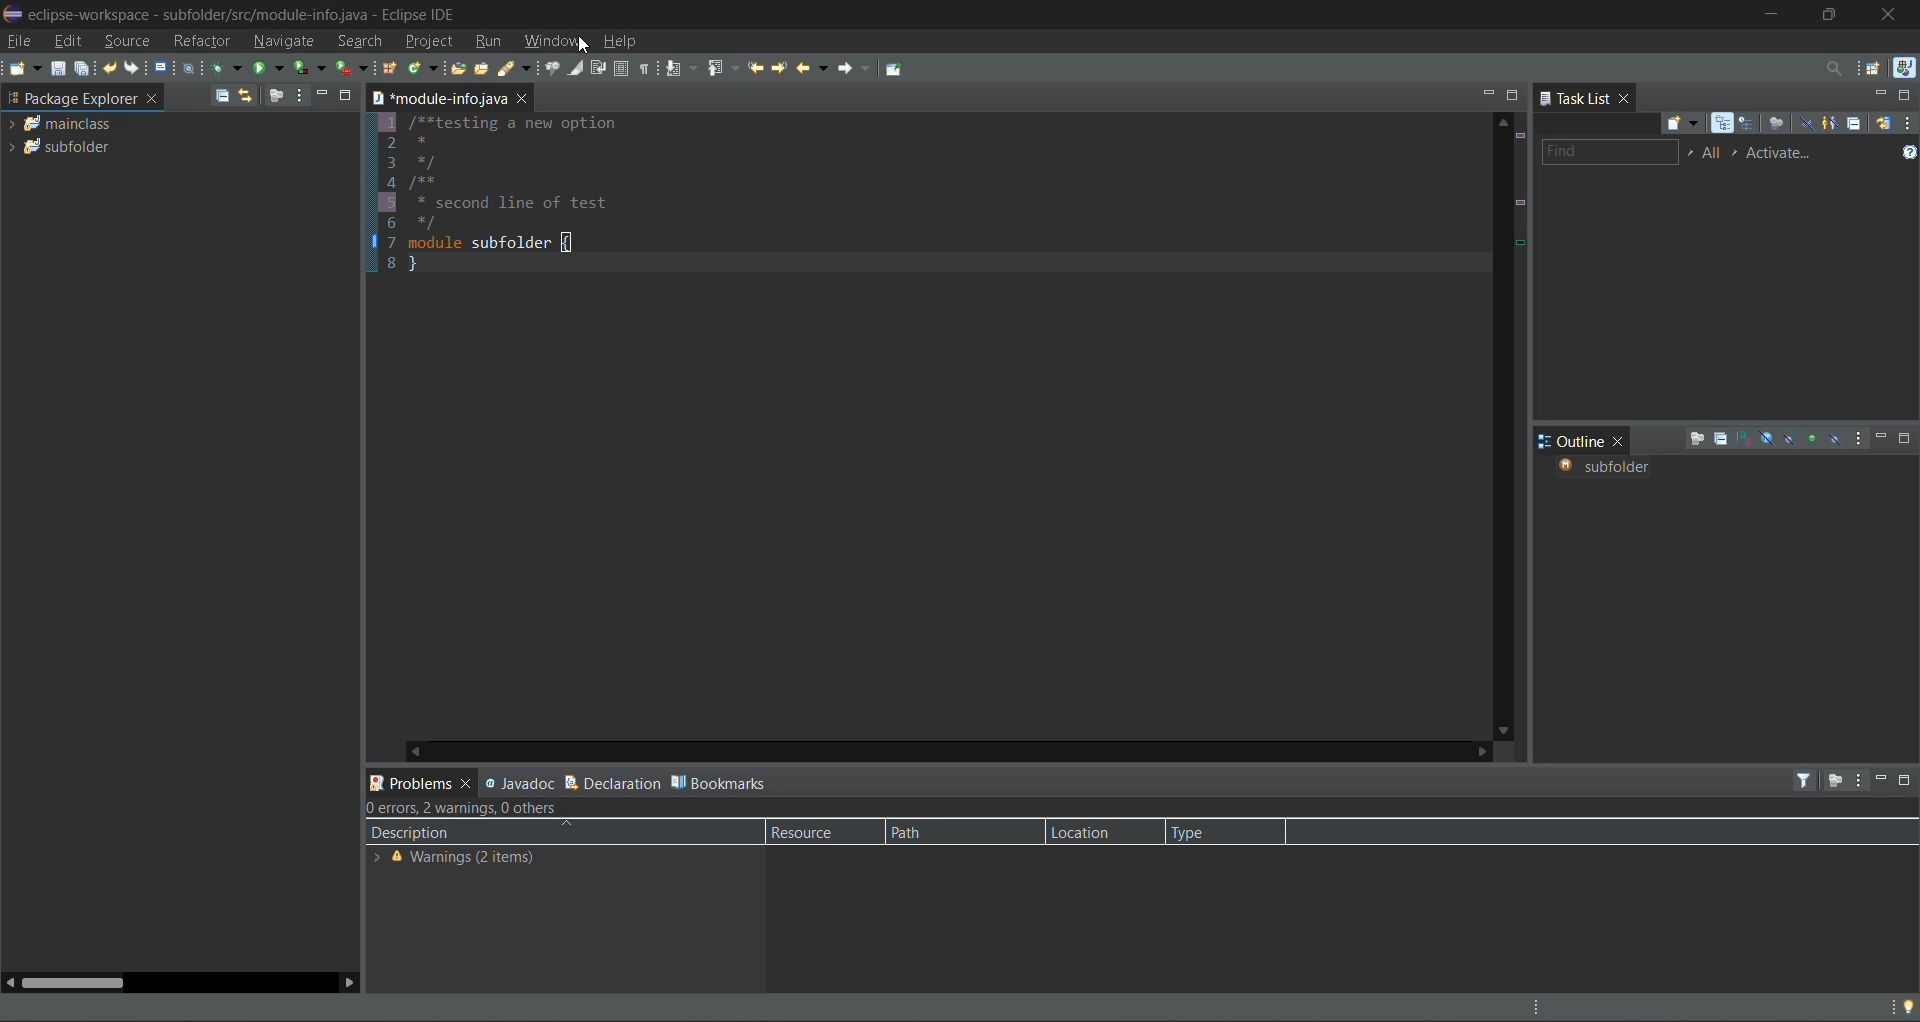  What do you see at coordinates (1677, 122) in the screenshot?
I see `new task` at bounding box center [1677, 122].